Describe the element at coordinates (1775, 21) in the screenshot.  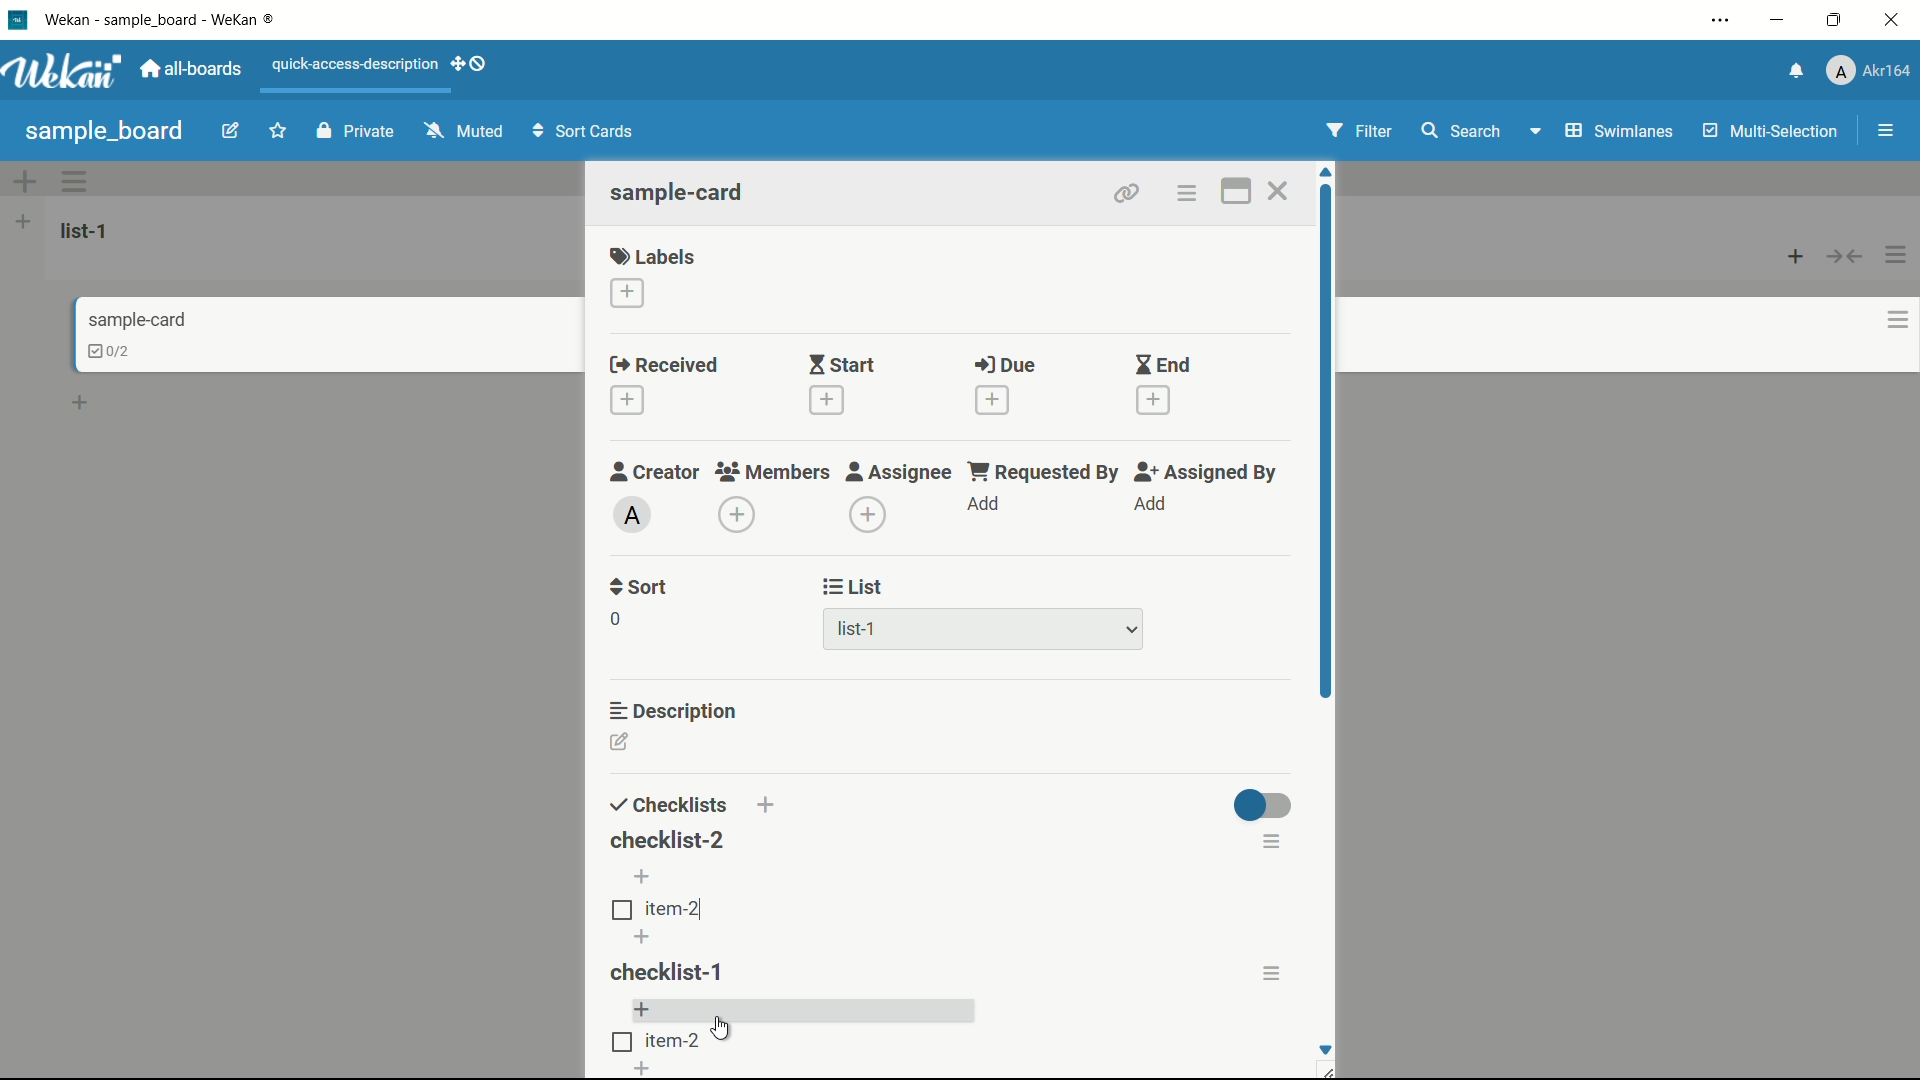
I see `minimize` at that location.